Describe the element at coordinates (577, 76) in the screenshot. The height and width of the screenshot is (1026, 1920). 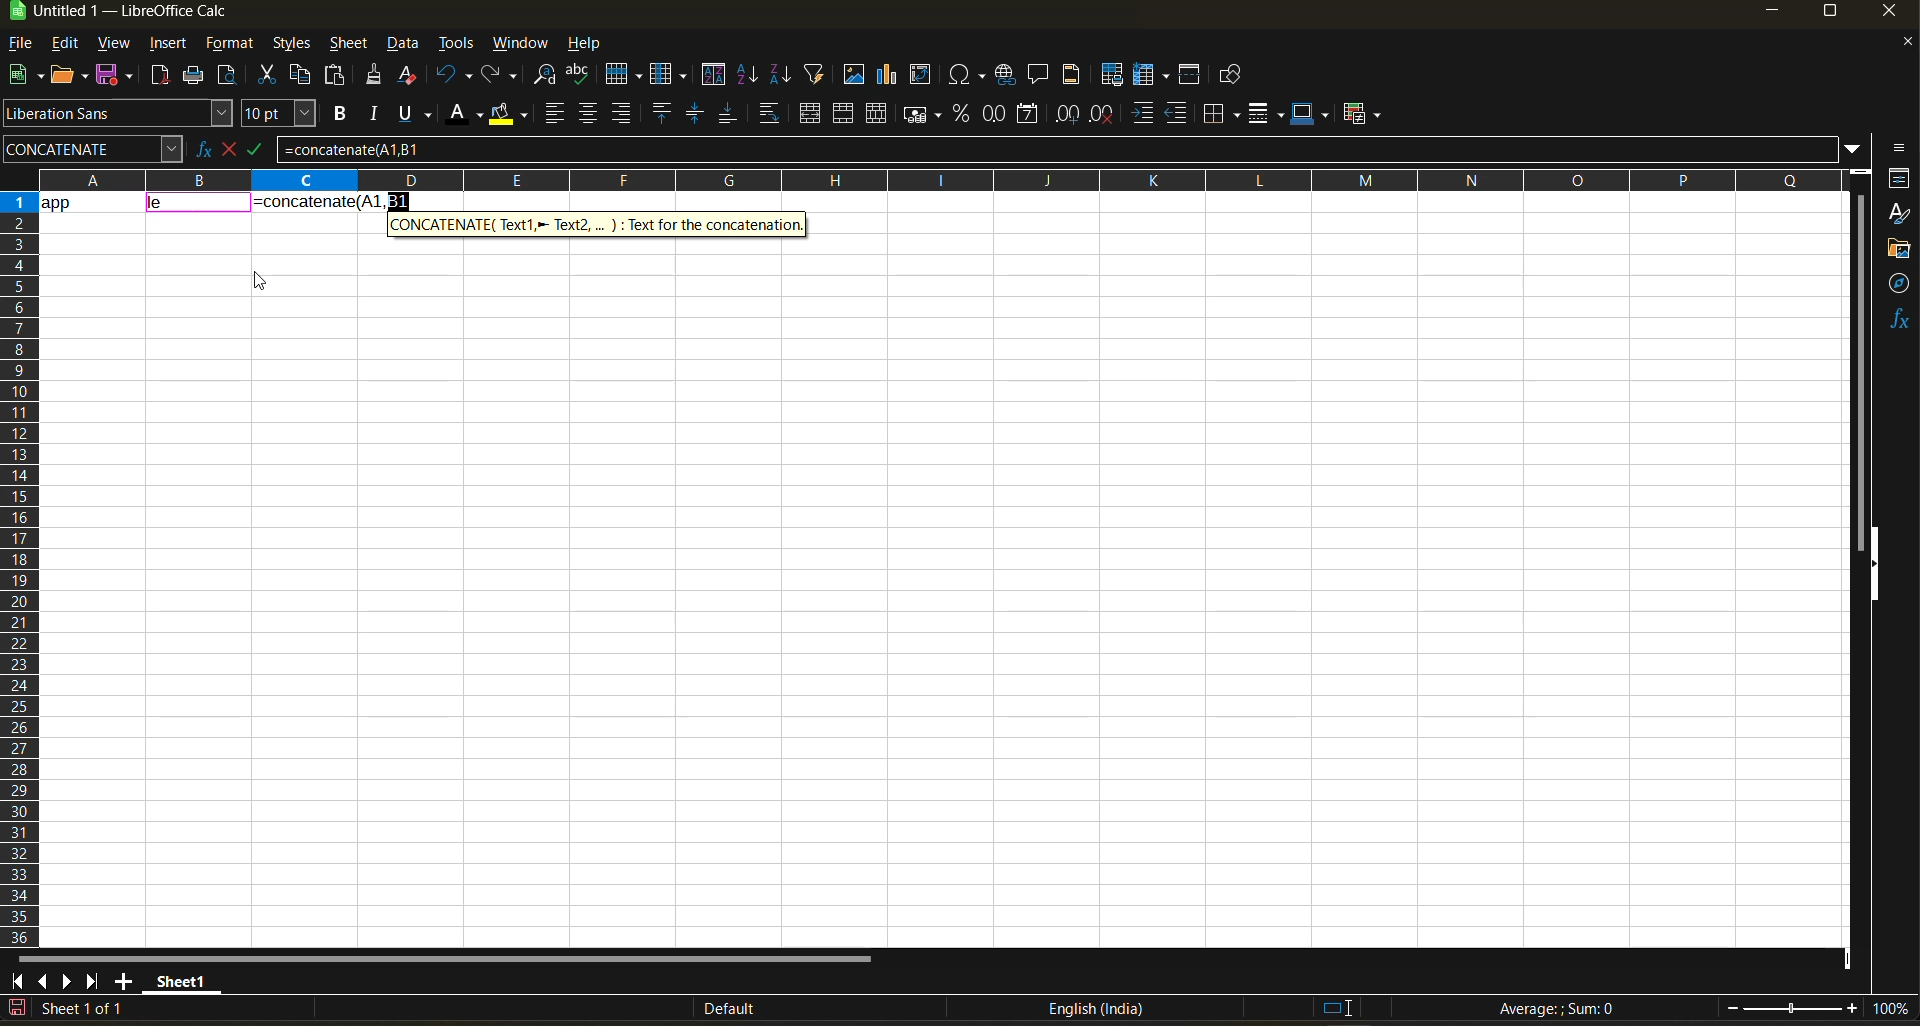
I see `spelling` at that location.